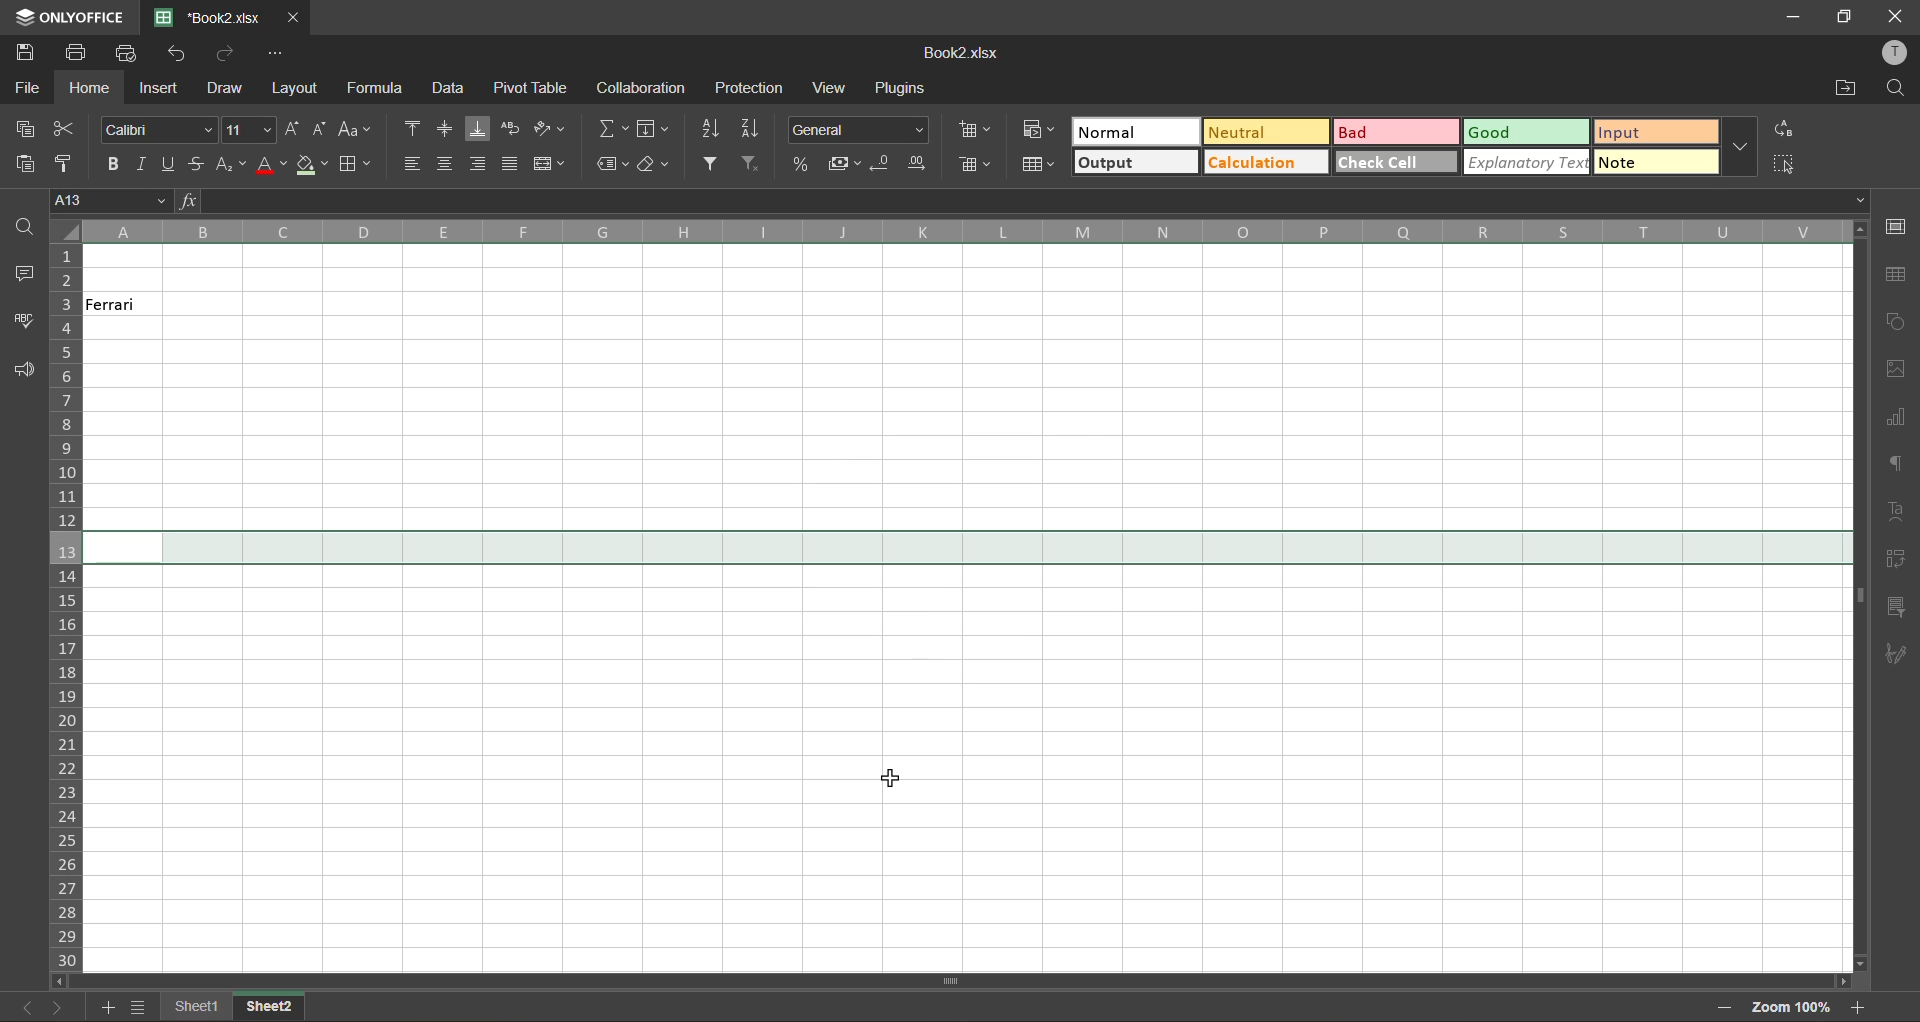 The image size is (1920, 1022). I want to click on formula bar, so click(1021, 199).